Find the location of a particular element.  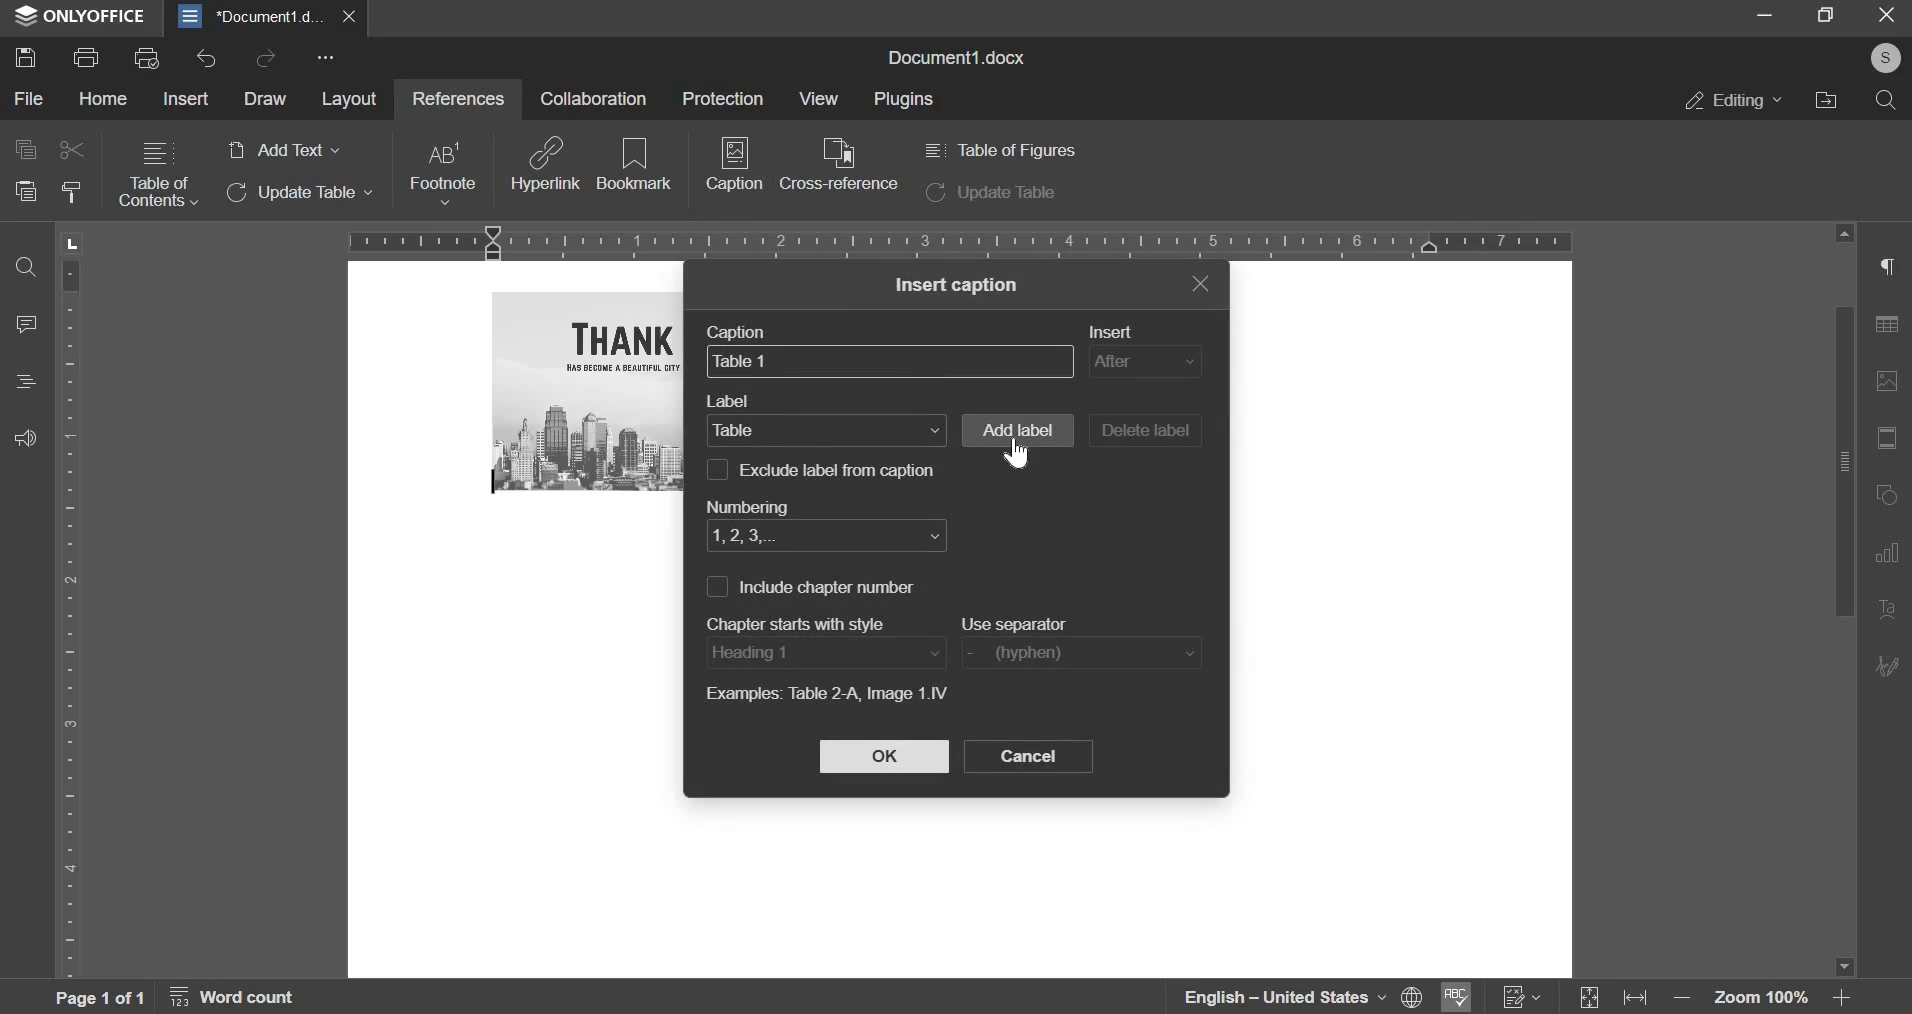

editing is located at coordinates (1734, 100).